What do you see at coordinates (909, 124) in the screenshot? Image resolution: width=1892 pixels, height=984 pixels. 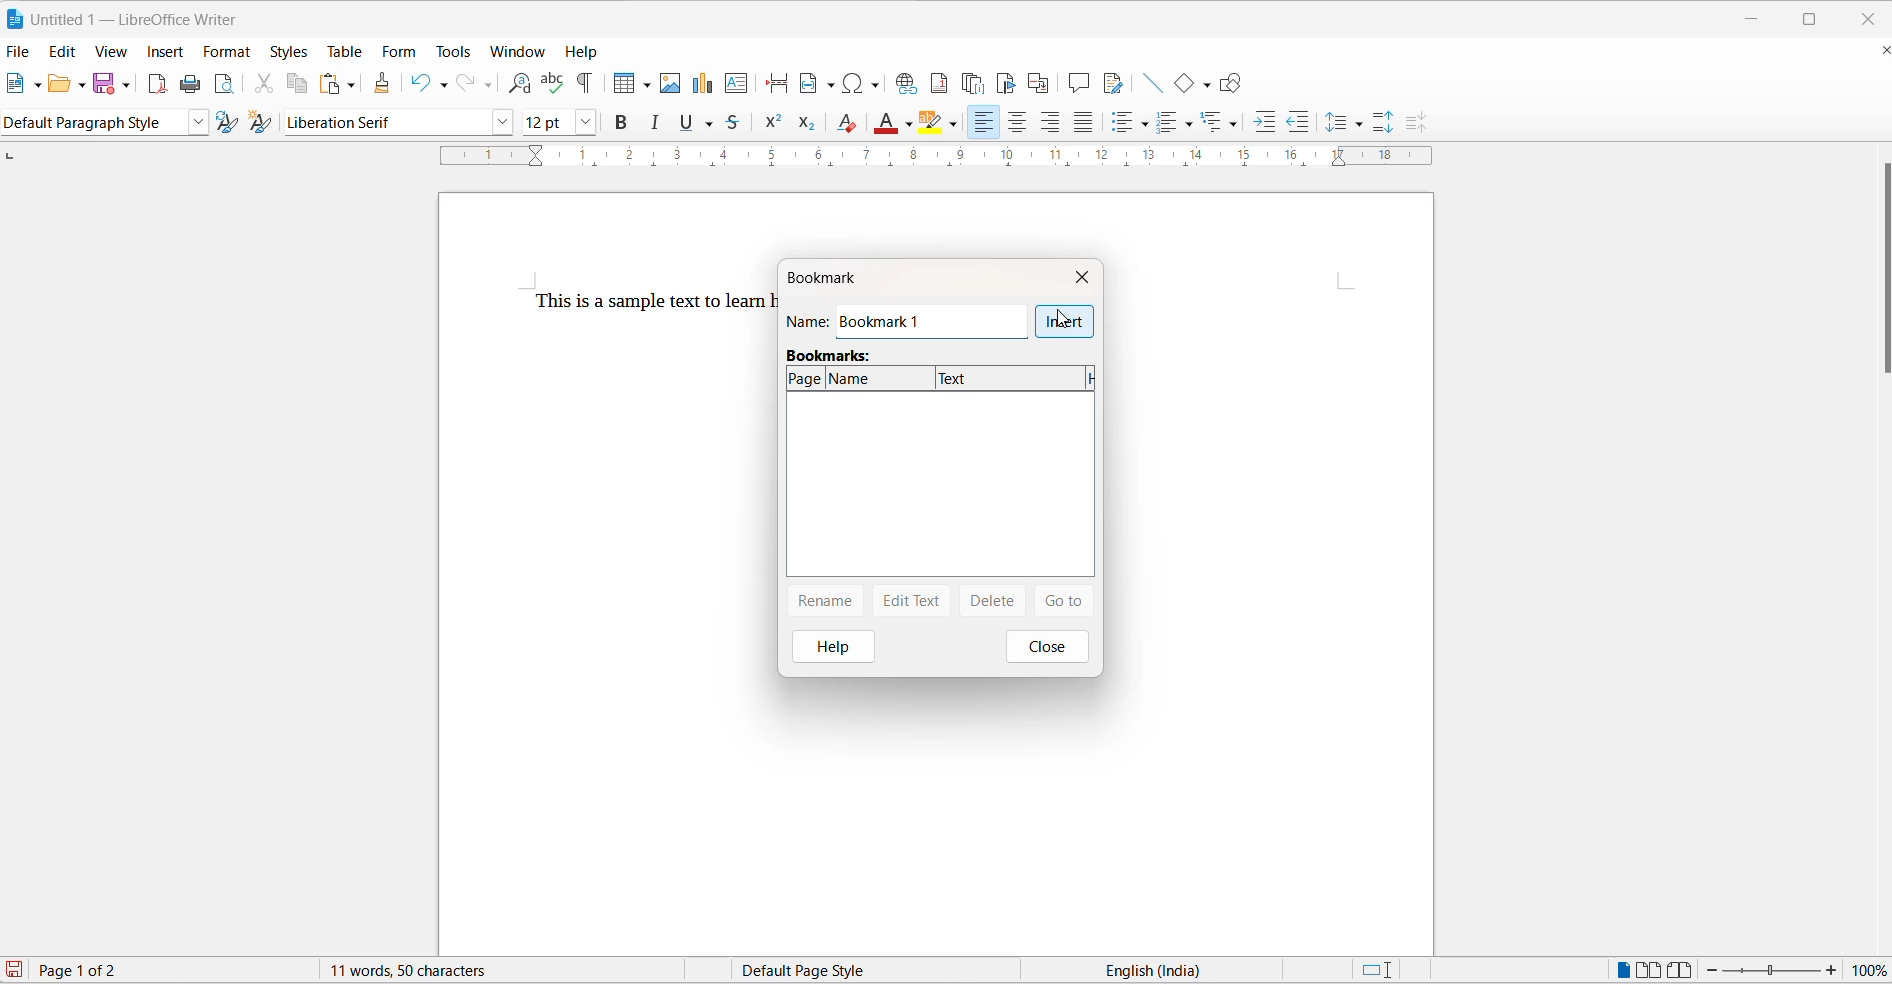 I see `font color options` at bounding box center [909, 124].